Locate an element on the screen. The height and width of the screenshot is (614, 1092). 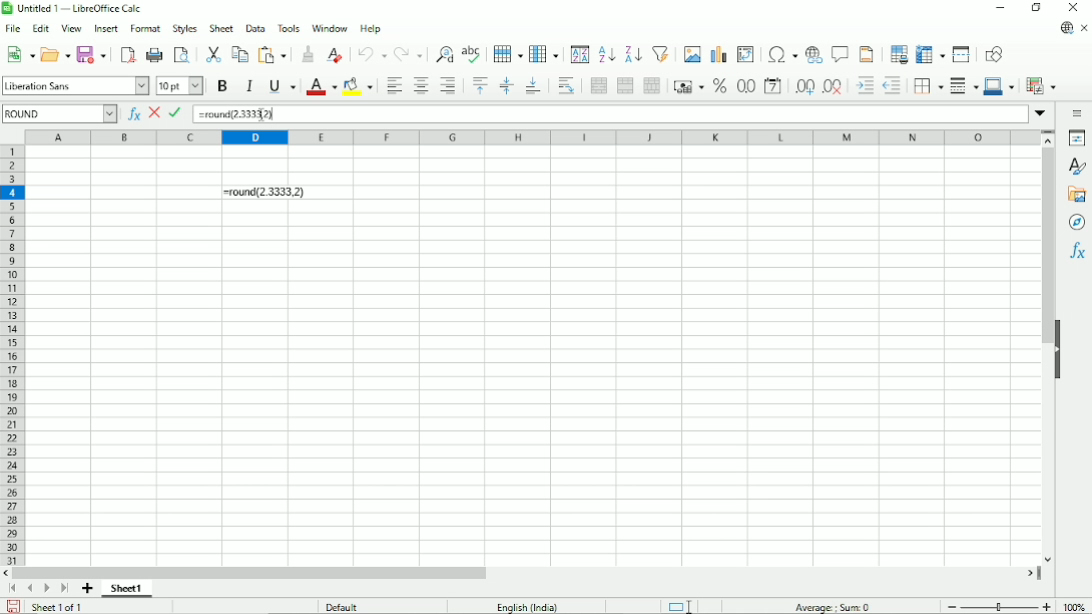
Sort ascending is located at coordinates (608, 54).